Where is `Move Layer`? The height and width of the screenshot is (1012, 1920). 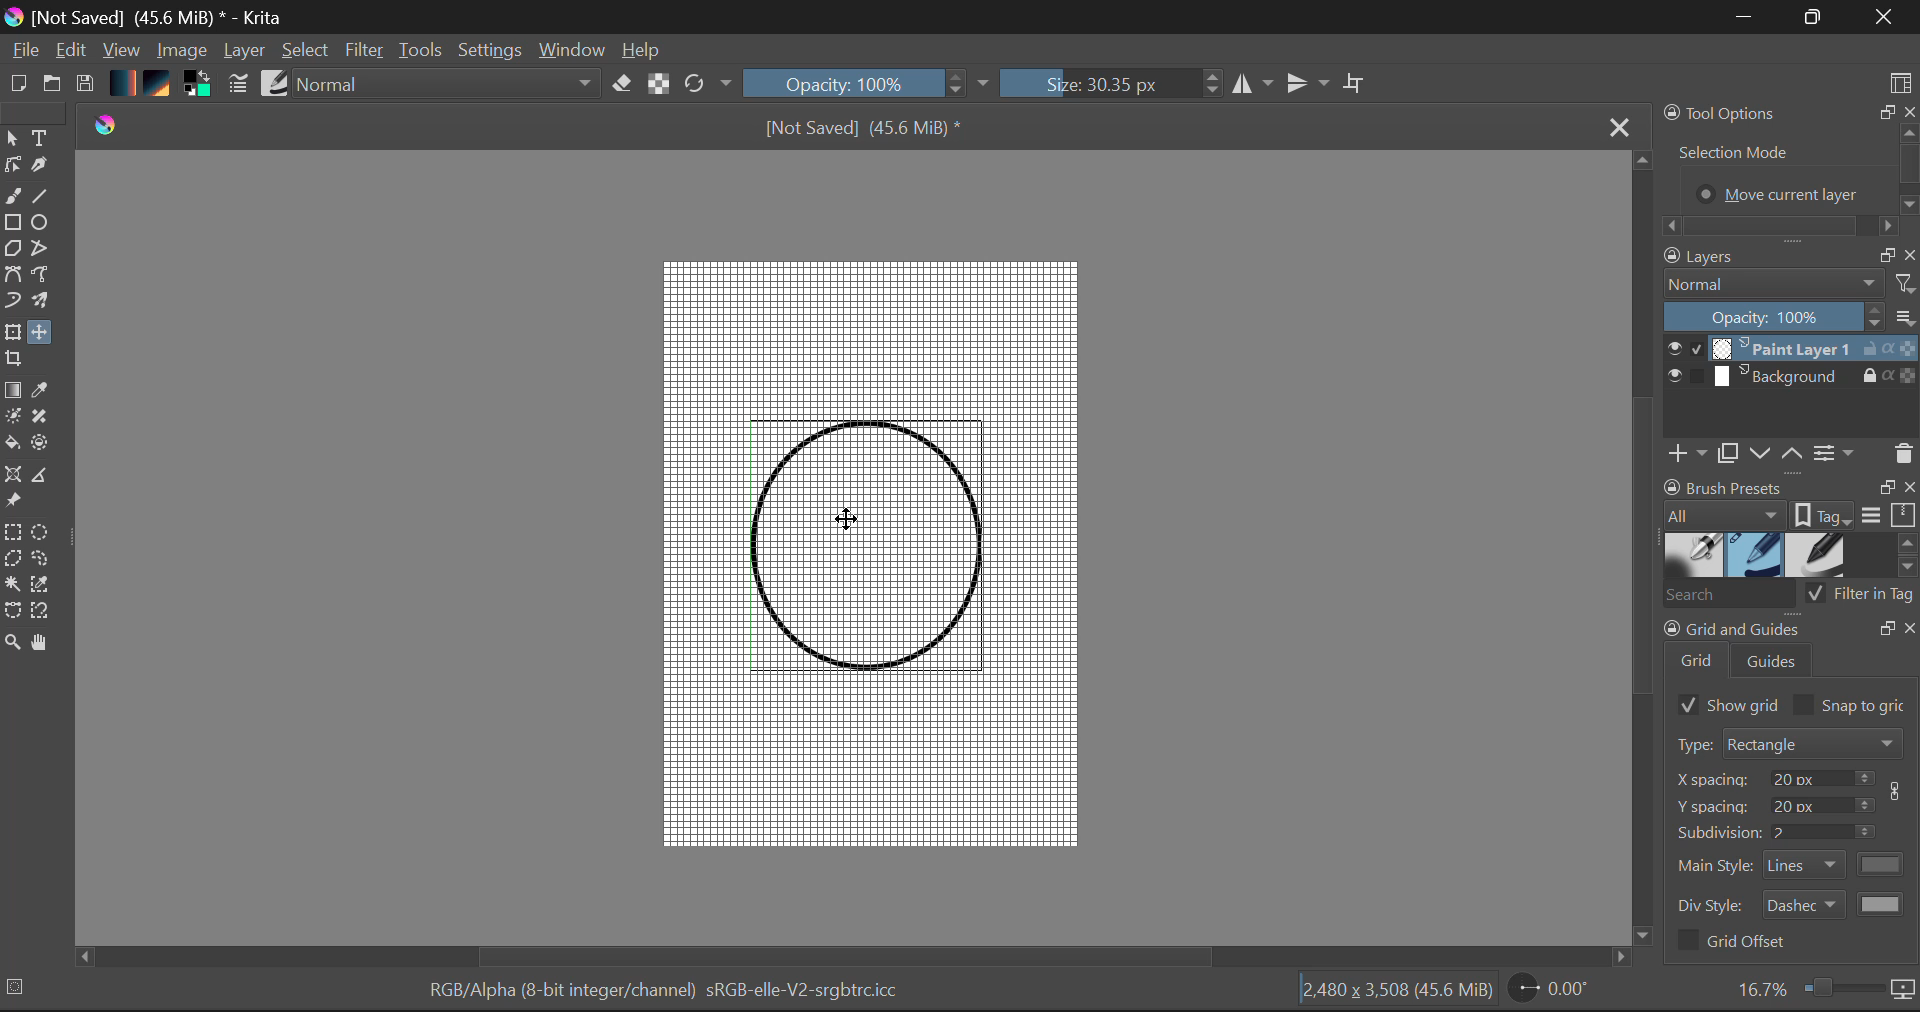
Move Layer is located at coordinates (43, 333).